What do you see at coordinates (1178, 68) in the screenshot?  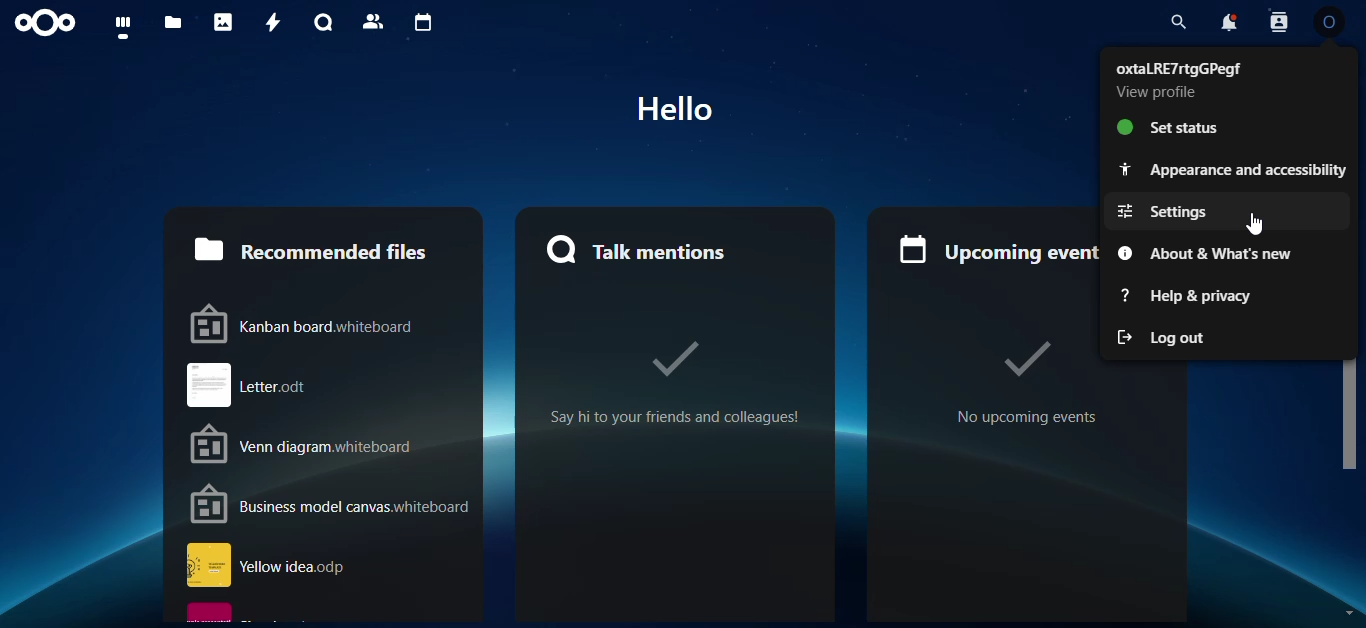 I see `oxtaLRE7rtgGPegf` at bounding box center [1178, 68].